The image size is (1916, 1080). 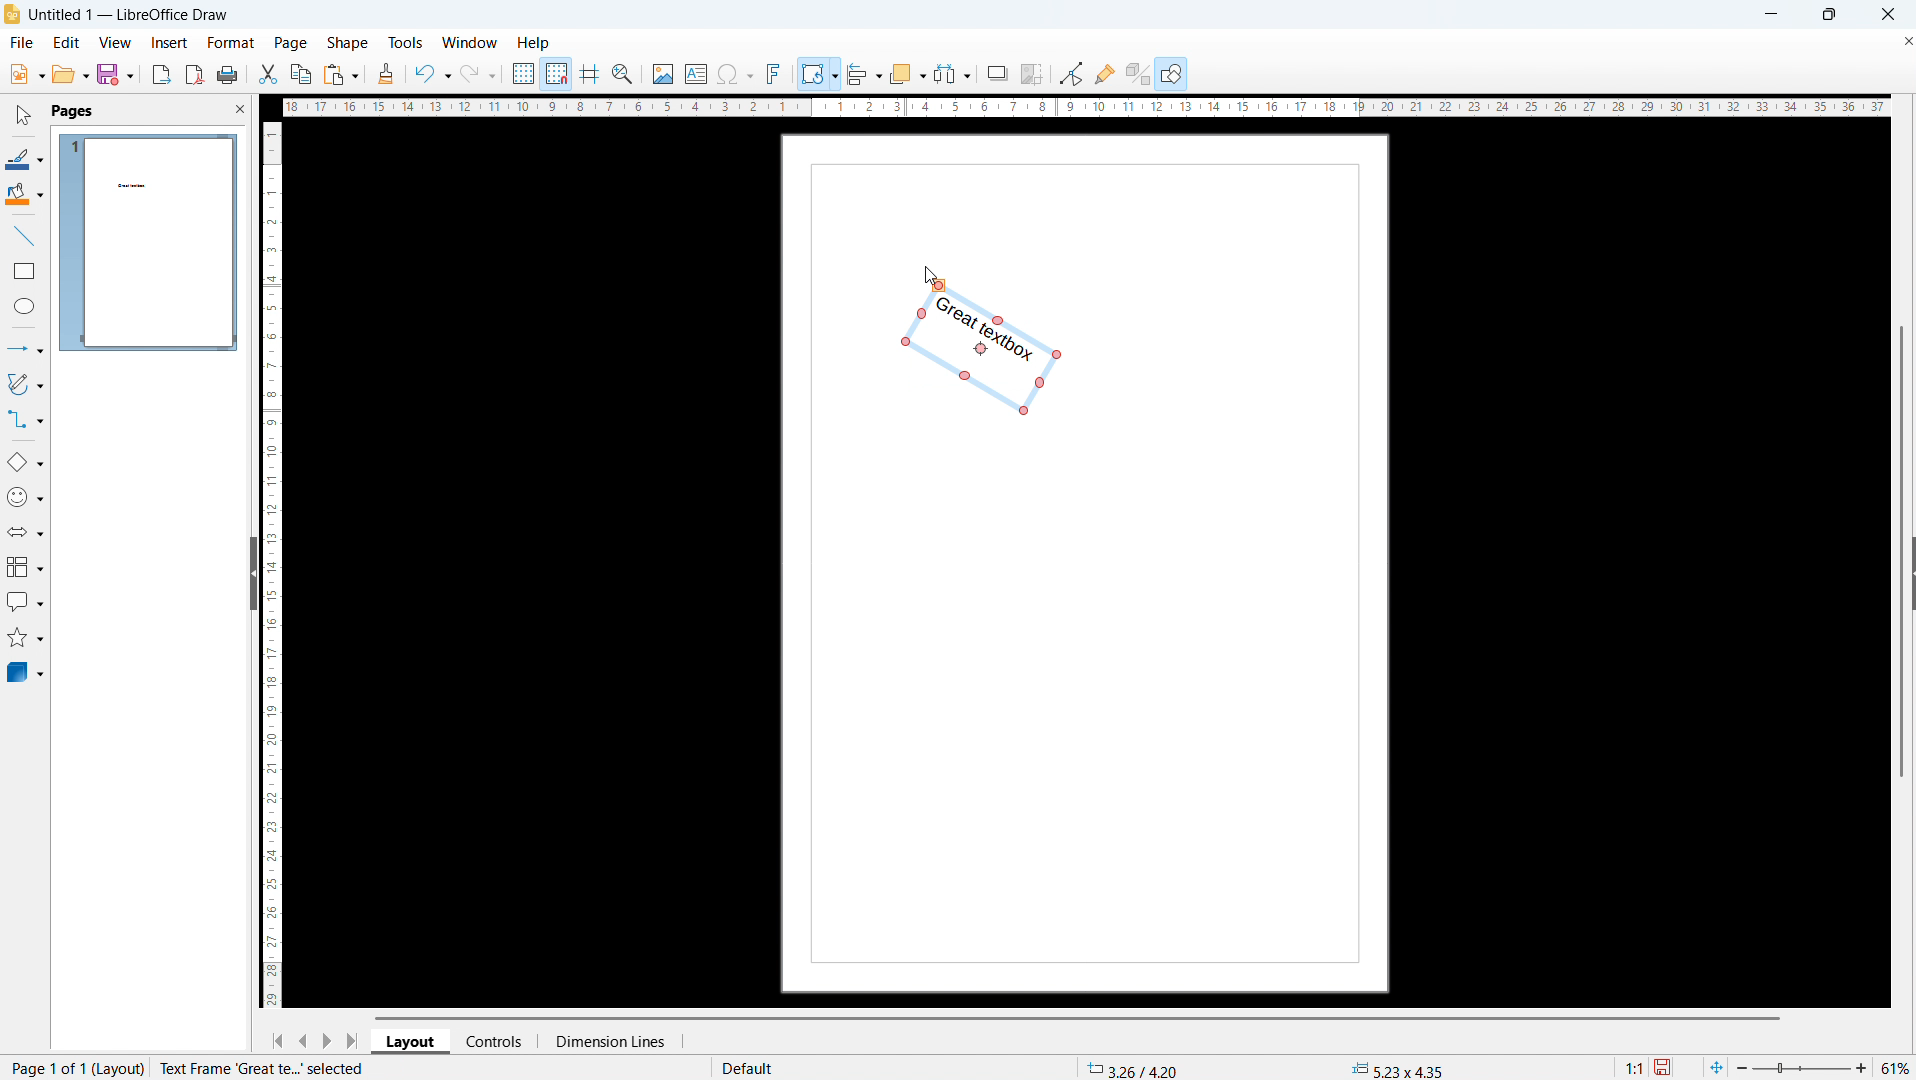 What do you see at coordinates (194, 74) in the screenshot?
I see `export as pdf` at bounding box center [194, 74].